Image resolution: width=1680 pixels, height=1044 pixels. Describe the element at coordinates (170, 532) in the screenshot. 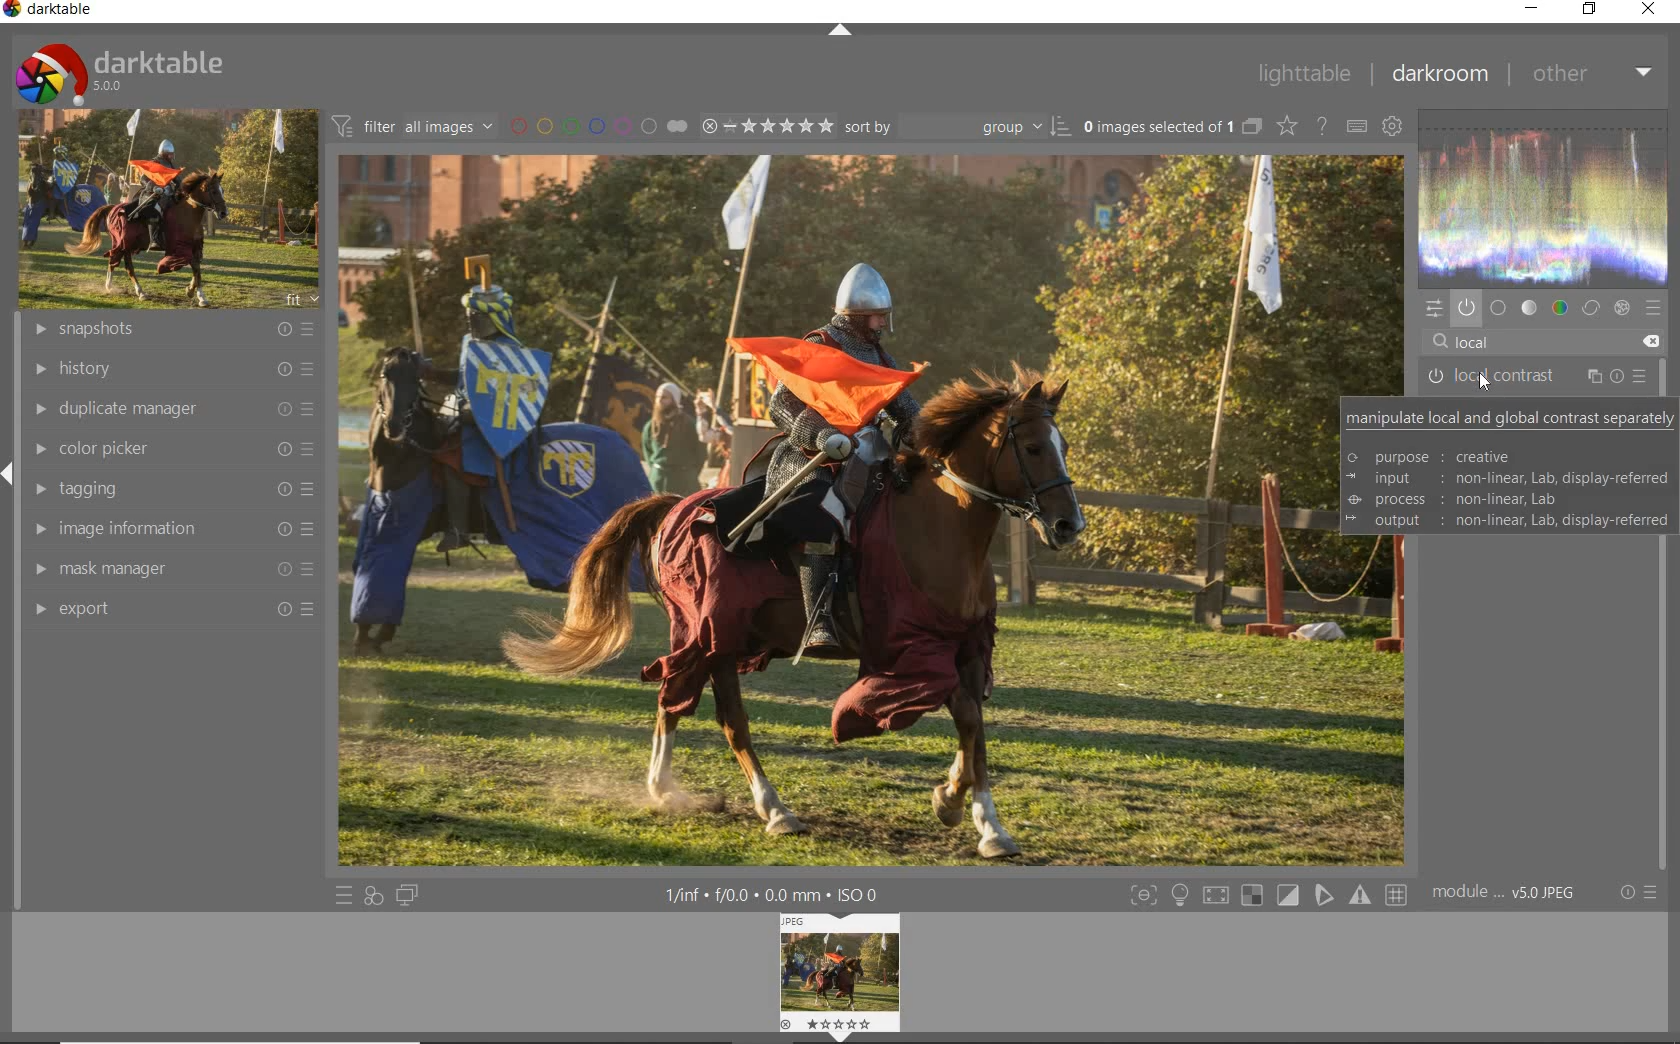

I see `image information` at that location.